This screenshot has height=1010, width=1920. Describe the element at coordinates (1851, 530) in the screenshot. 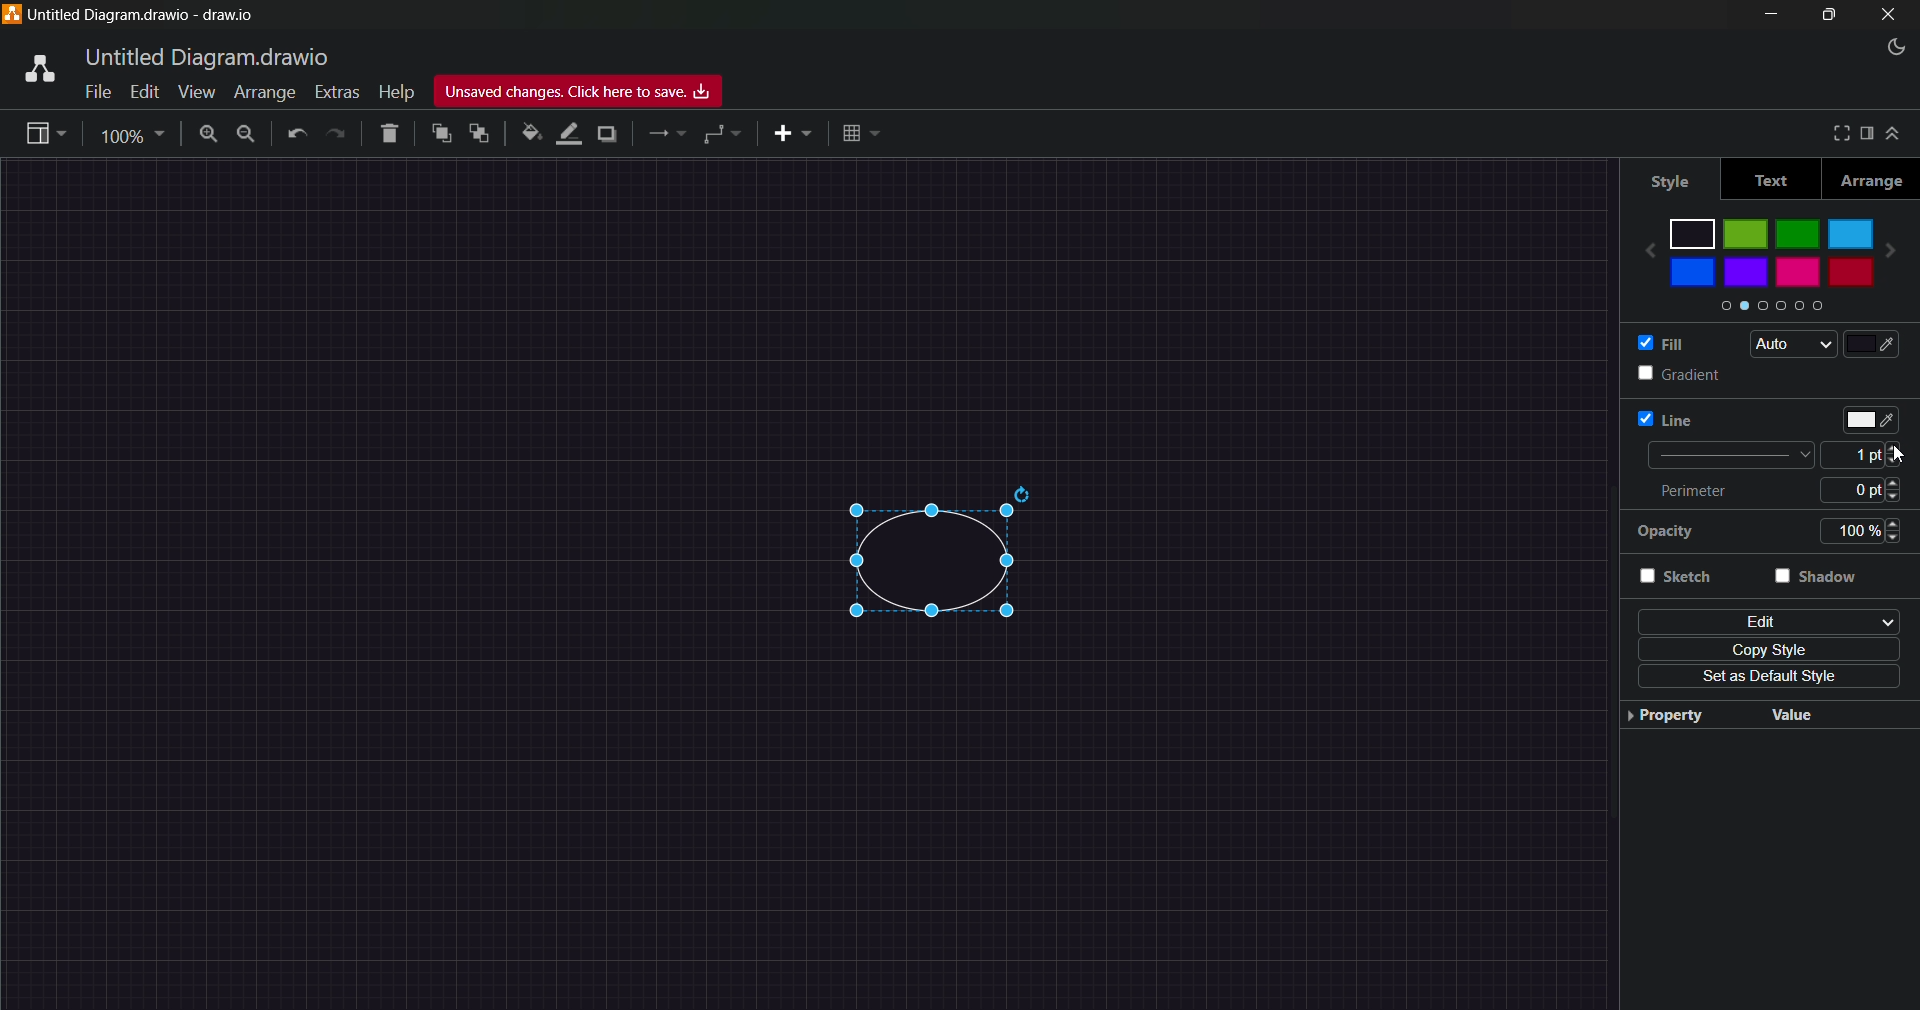

I see `current opacity percentage 100%` at that location.